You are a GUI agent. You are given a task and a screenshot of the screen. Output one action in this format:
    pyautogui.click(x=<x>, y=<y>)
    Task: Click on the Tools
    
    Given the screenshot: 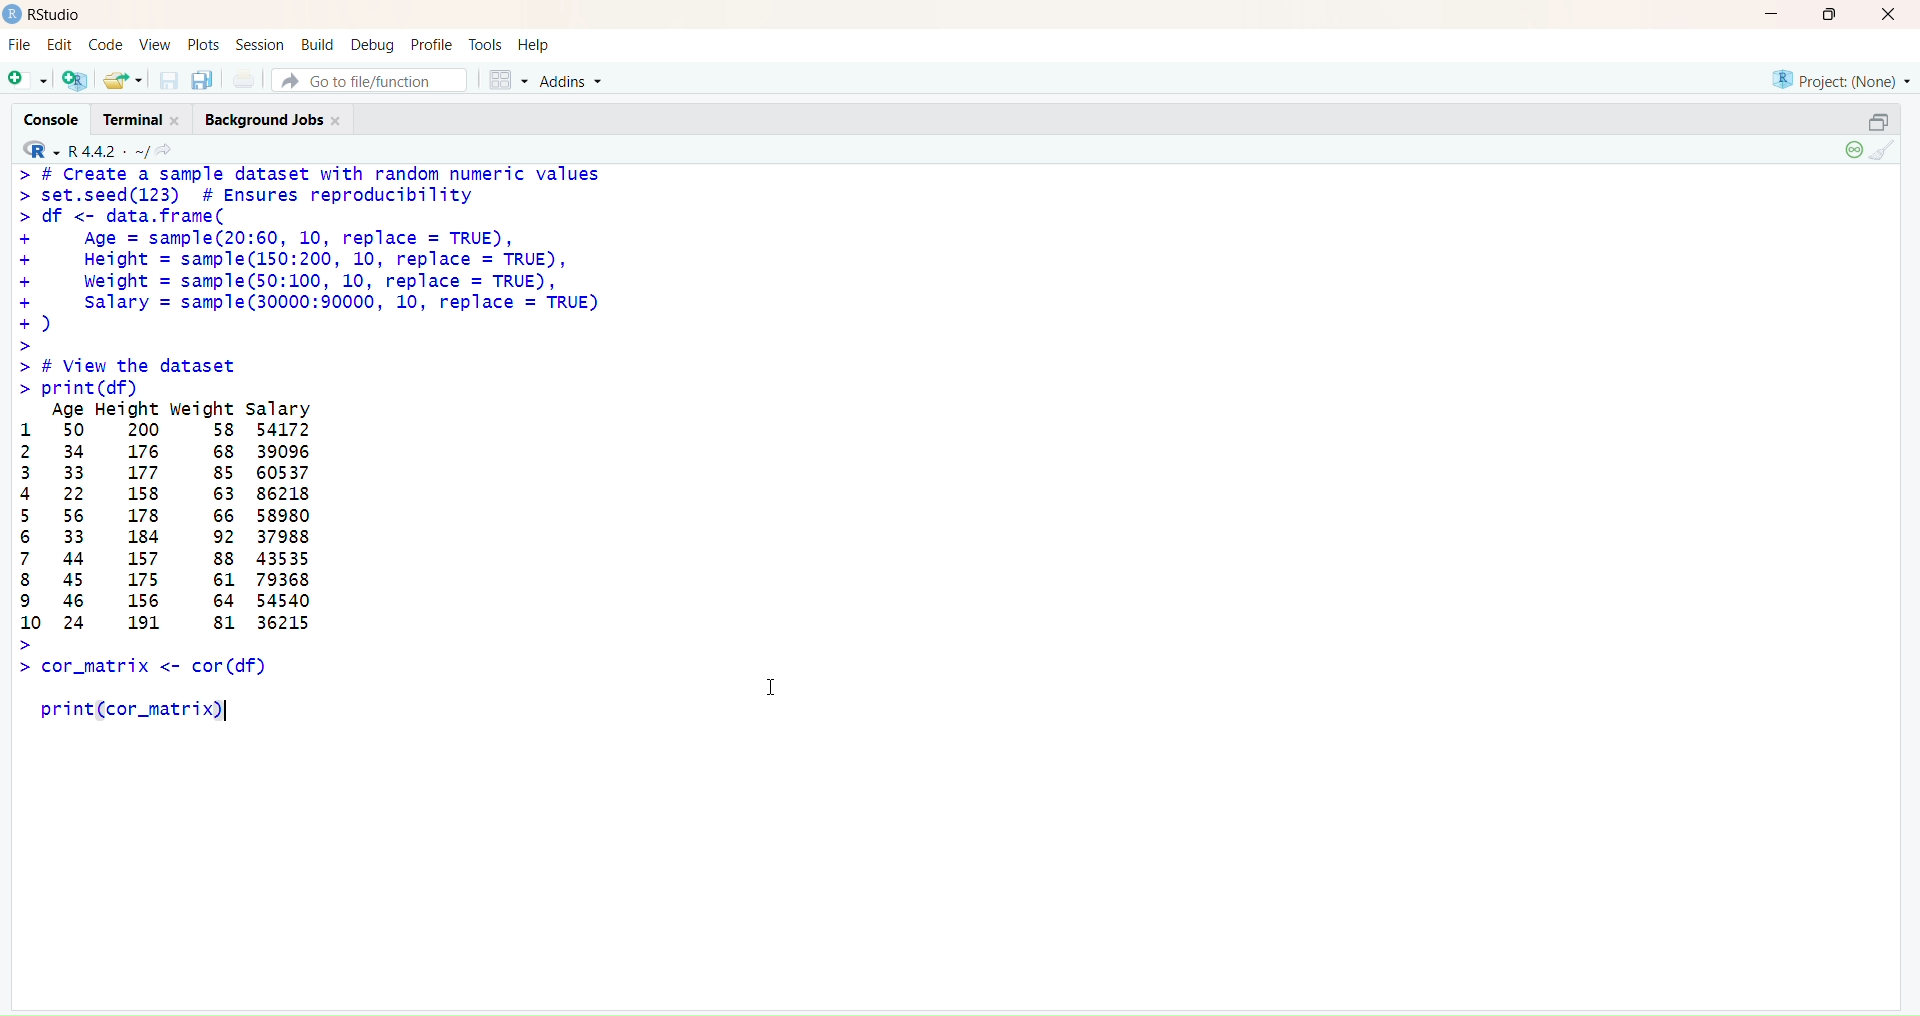 What is the action you would take?
    pyautogui.click(x=484, y=43)
    